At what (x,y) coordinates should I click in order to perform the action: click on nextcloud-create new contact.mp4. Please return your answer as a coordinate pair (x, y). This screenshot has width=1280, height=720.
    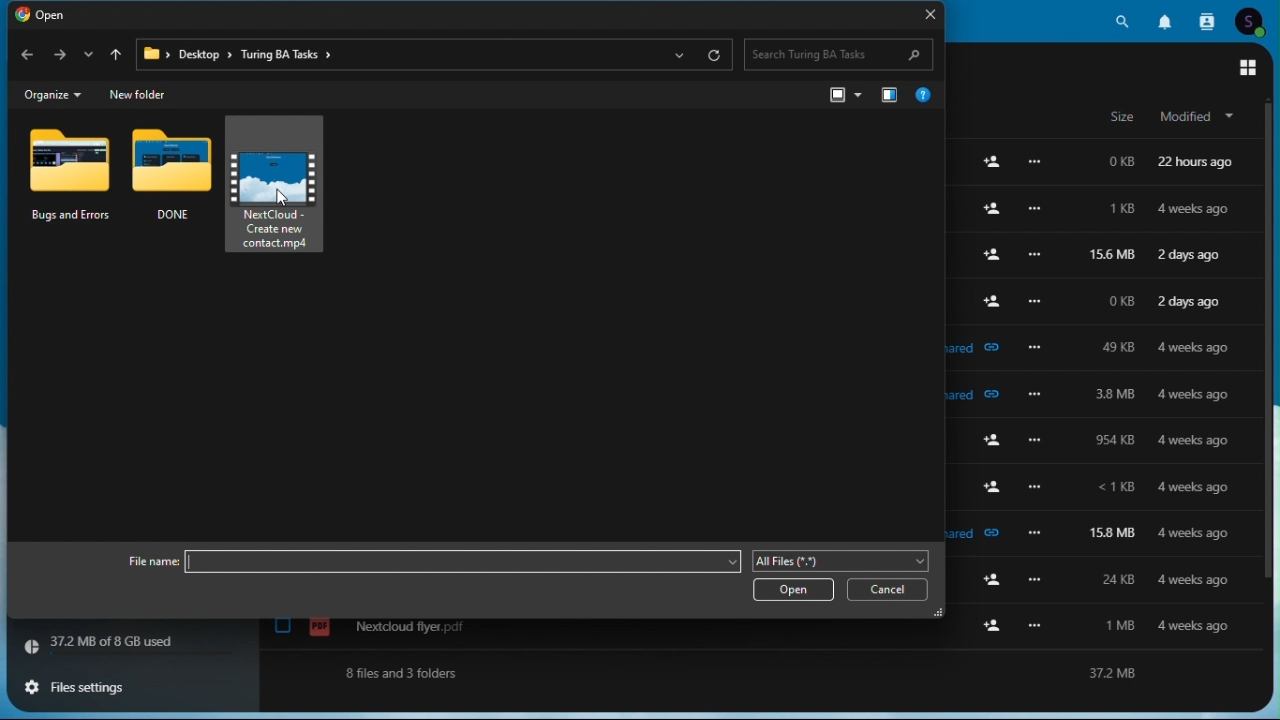
    Looking at the image, I should click on (276, 182).